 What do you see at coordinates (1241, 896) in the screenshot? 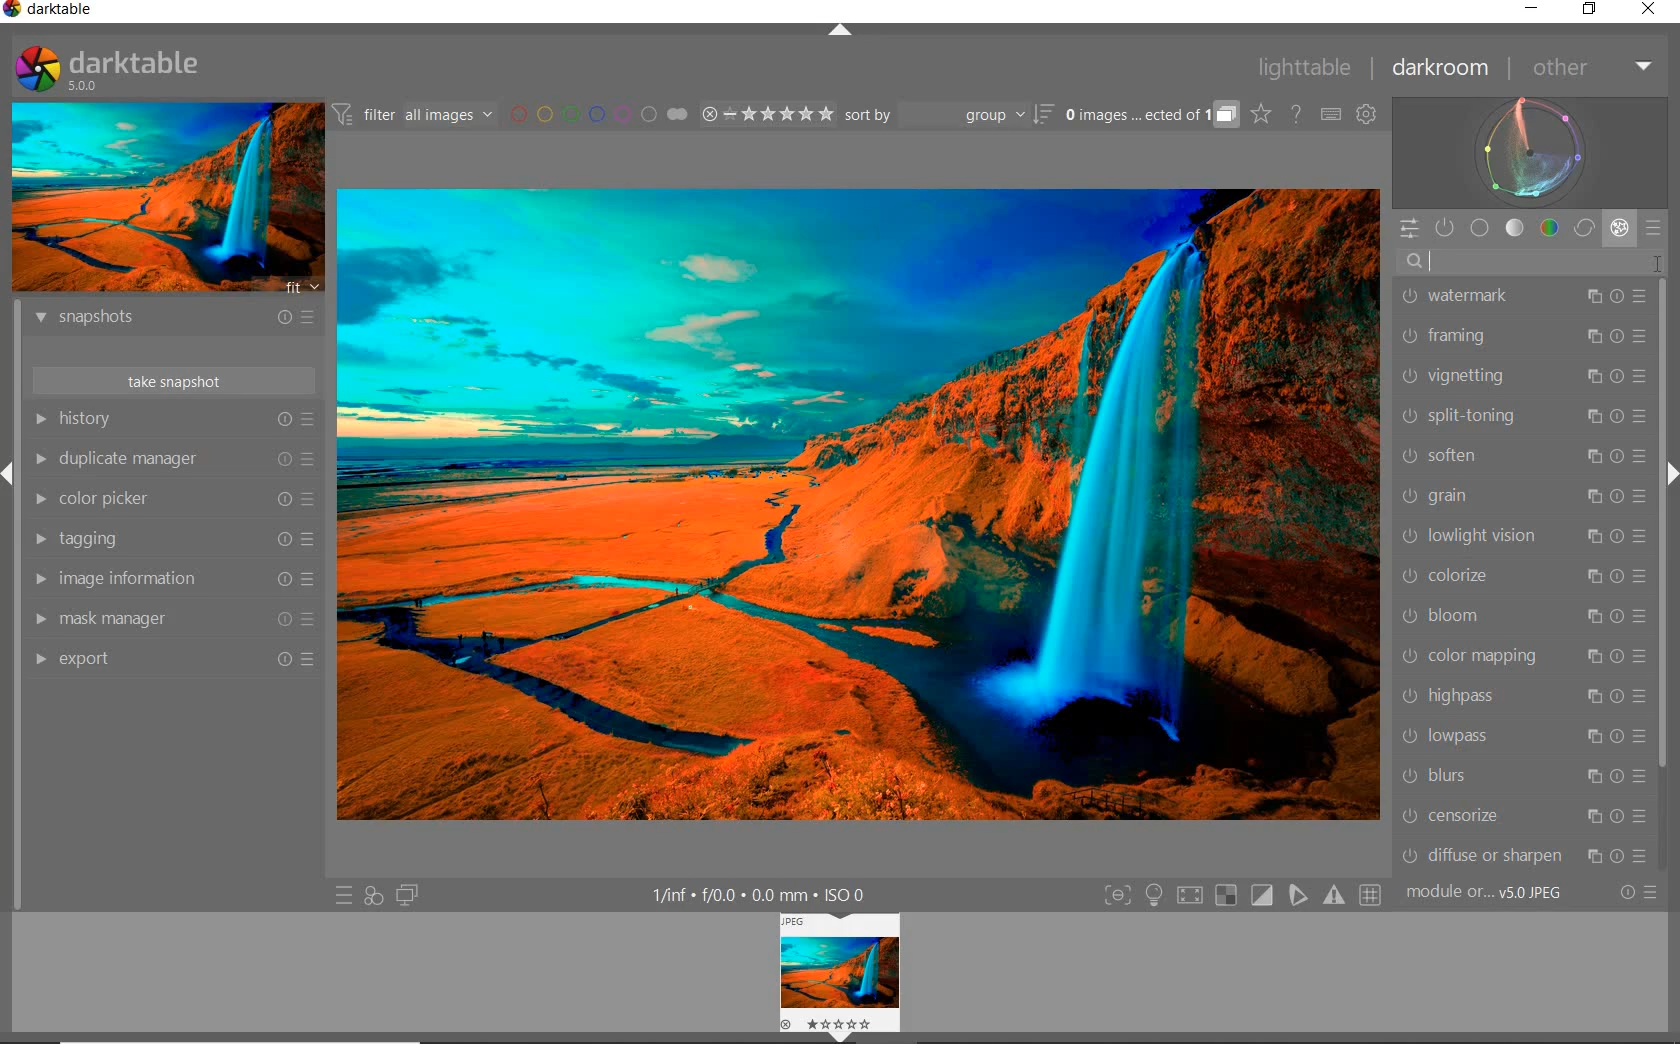
I see `TOGGLE MODES` at bounding box center [1241, 896].